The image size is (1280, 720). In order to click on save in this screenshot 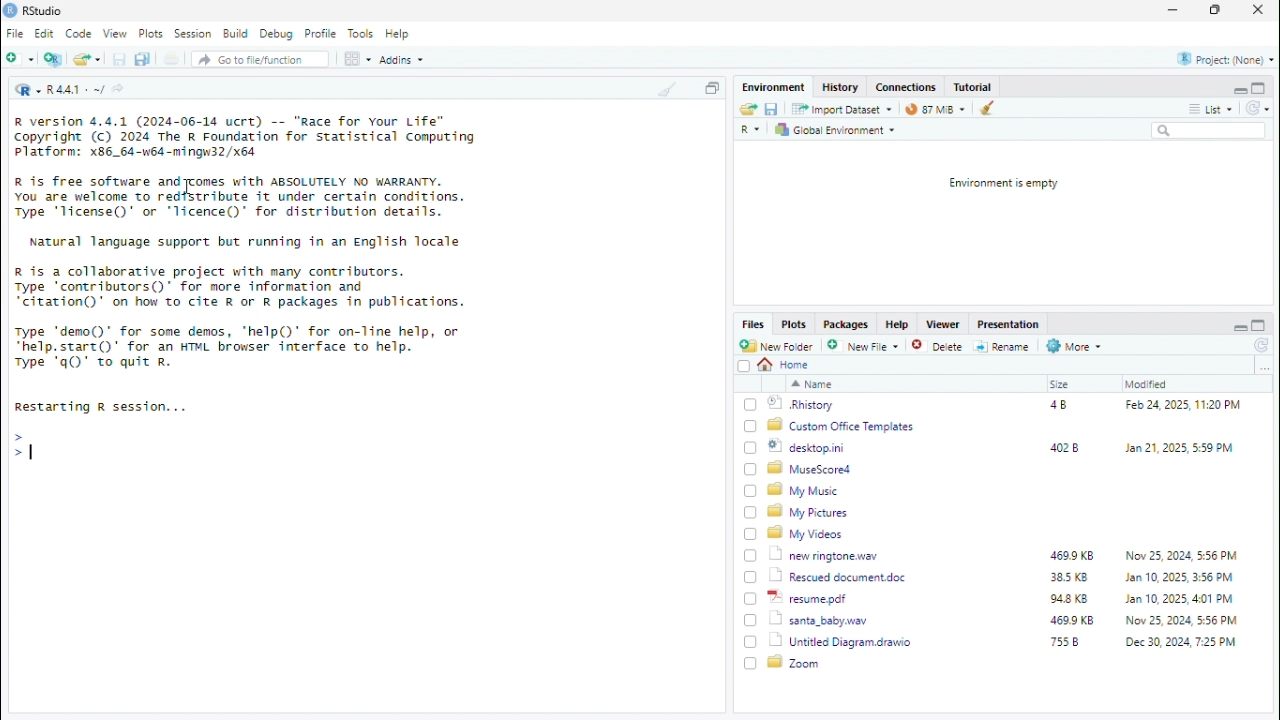, I will do `click(773, 109)`.